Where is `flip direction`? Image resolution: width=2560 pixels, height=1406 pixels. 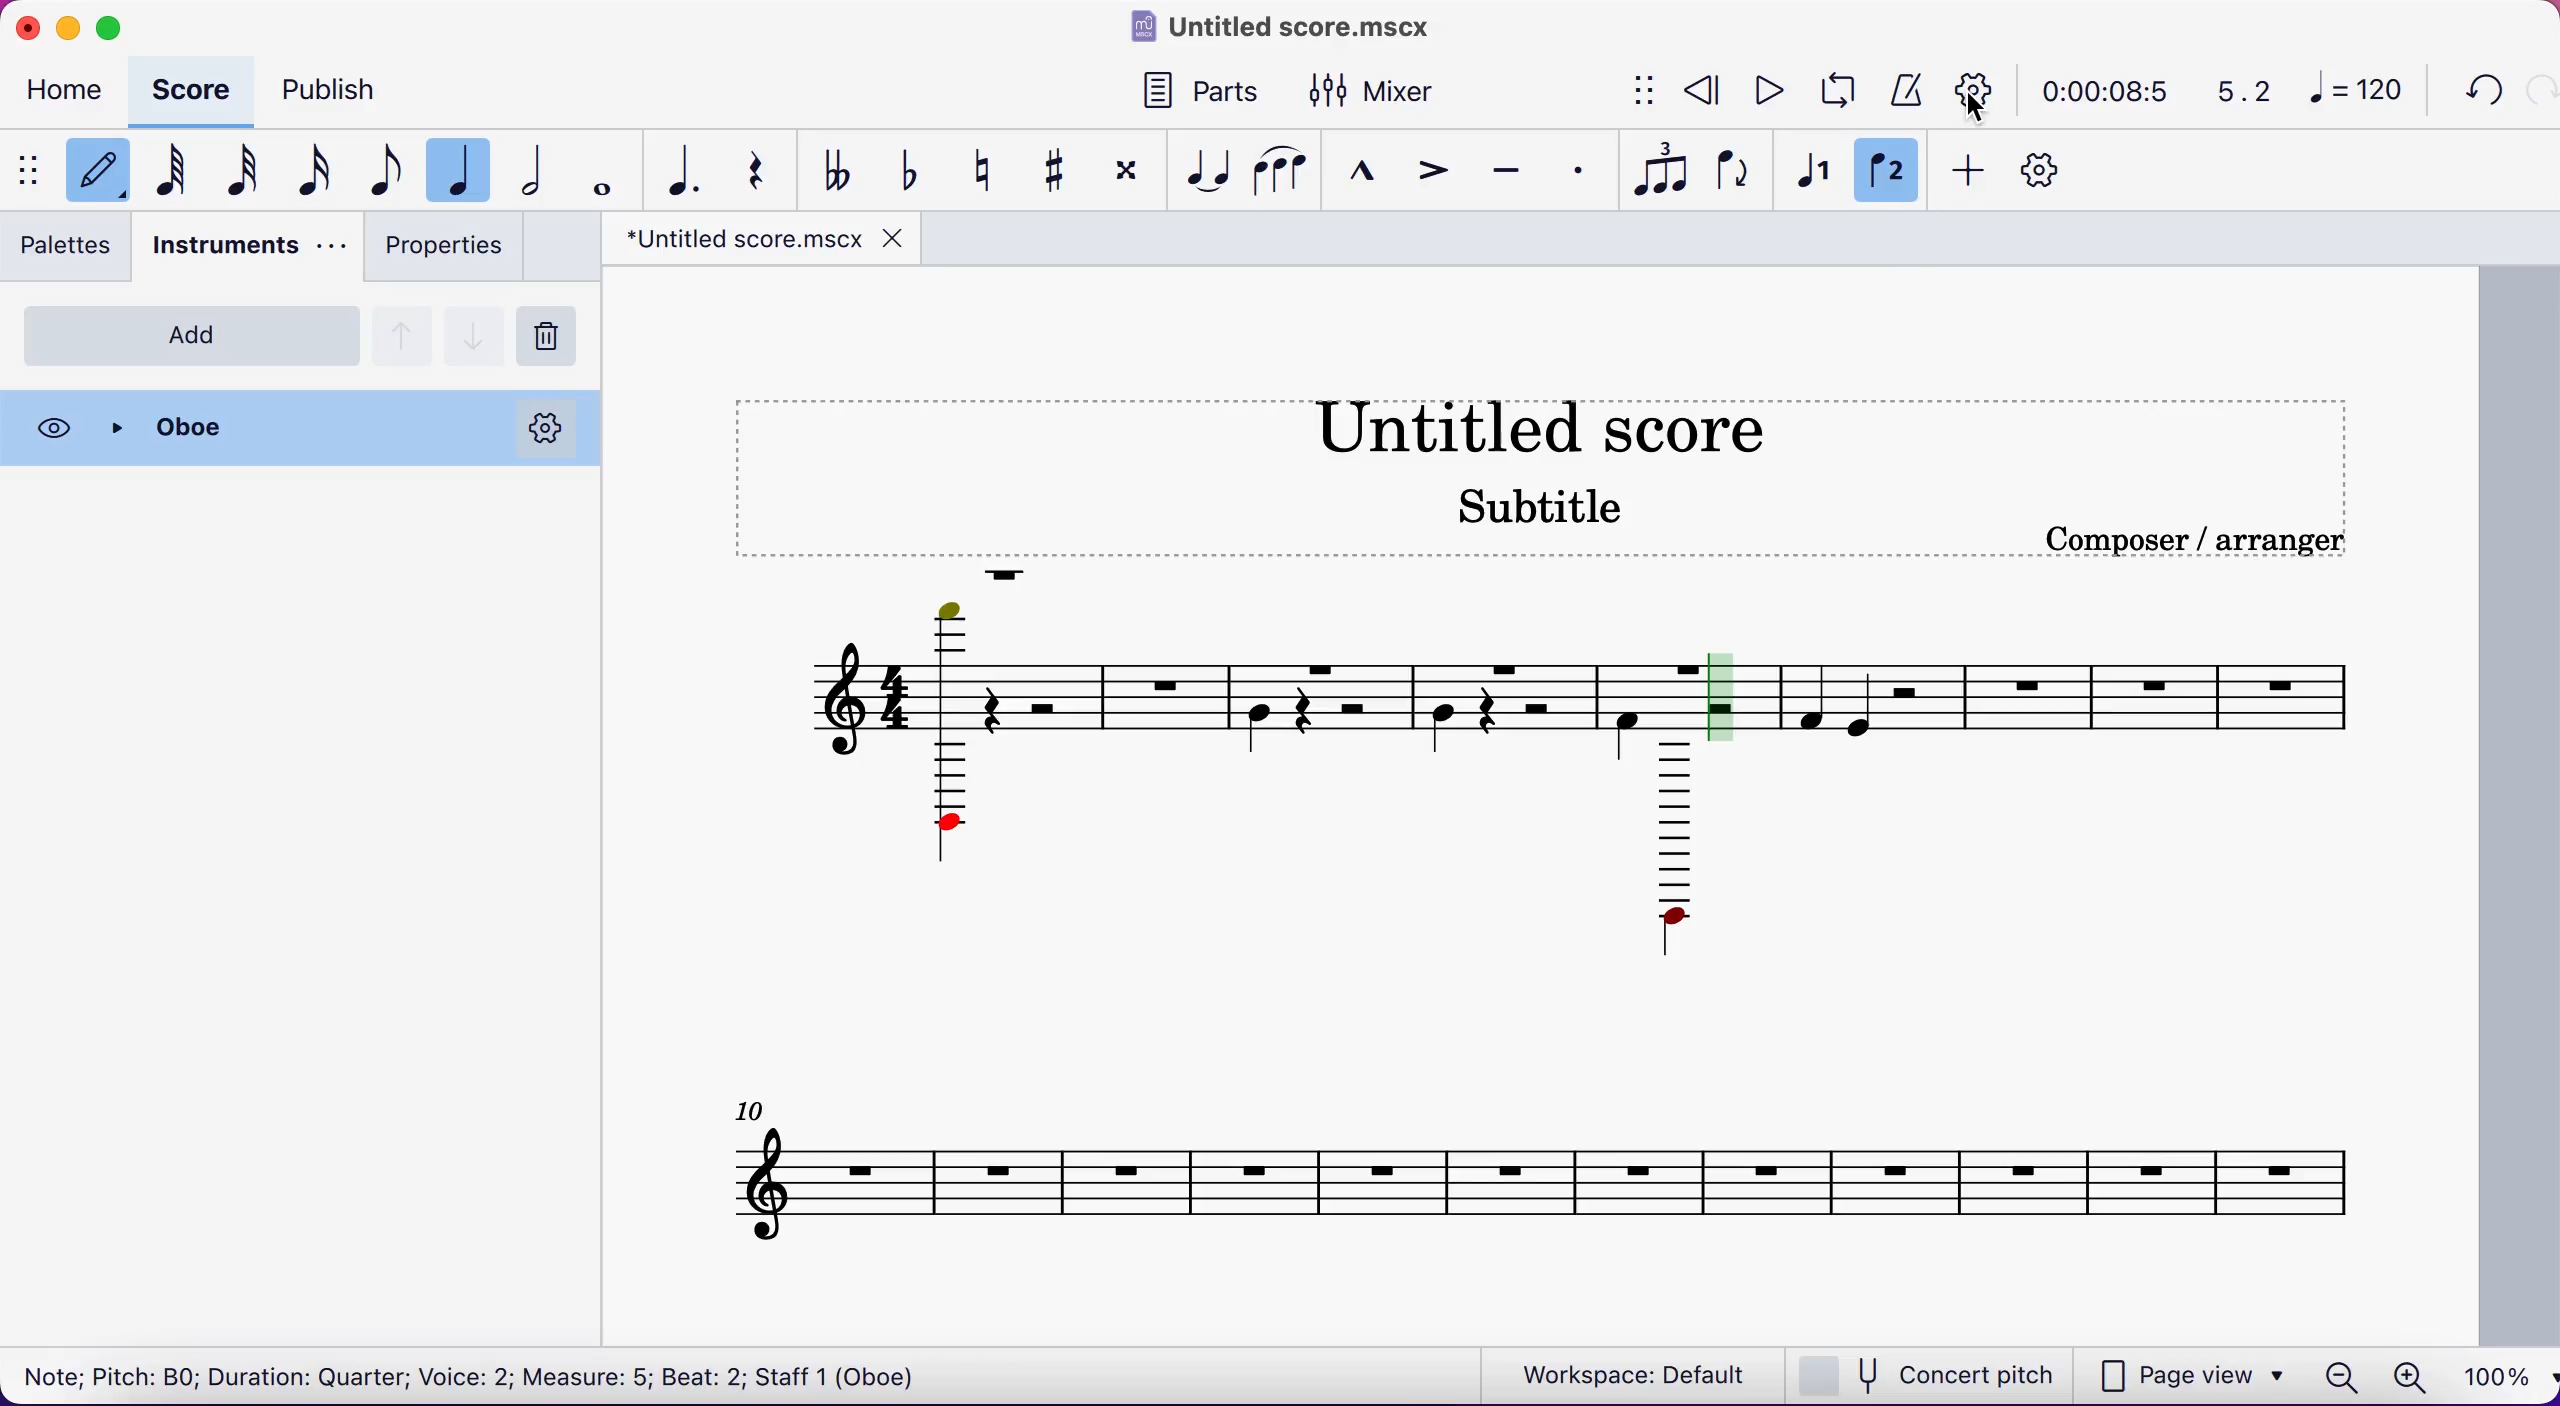 flip direction is located at coordinates (1738, 175).